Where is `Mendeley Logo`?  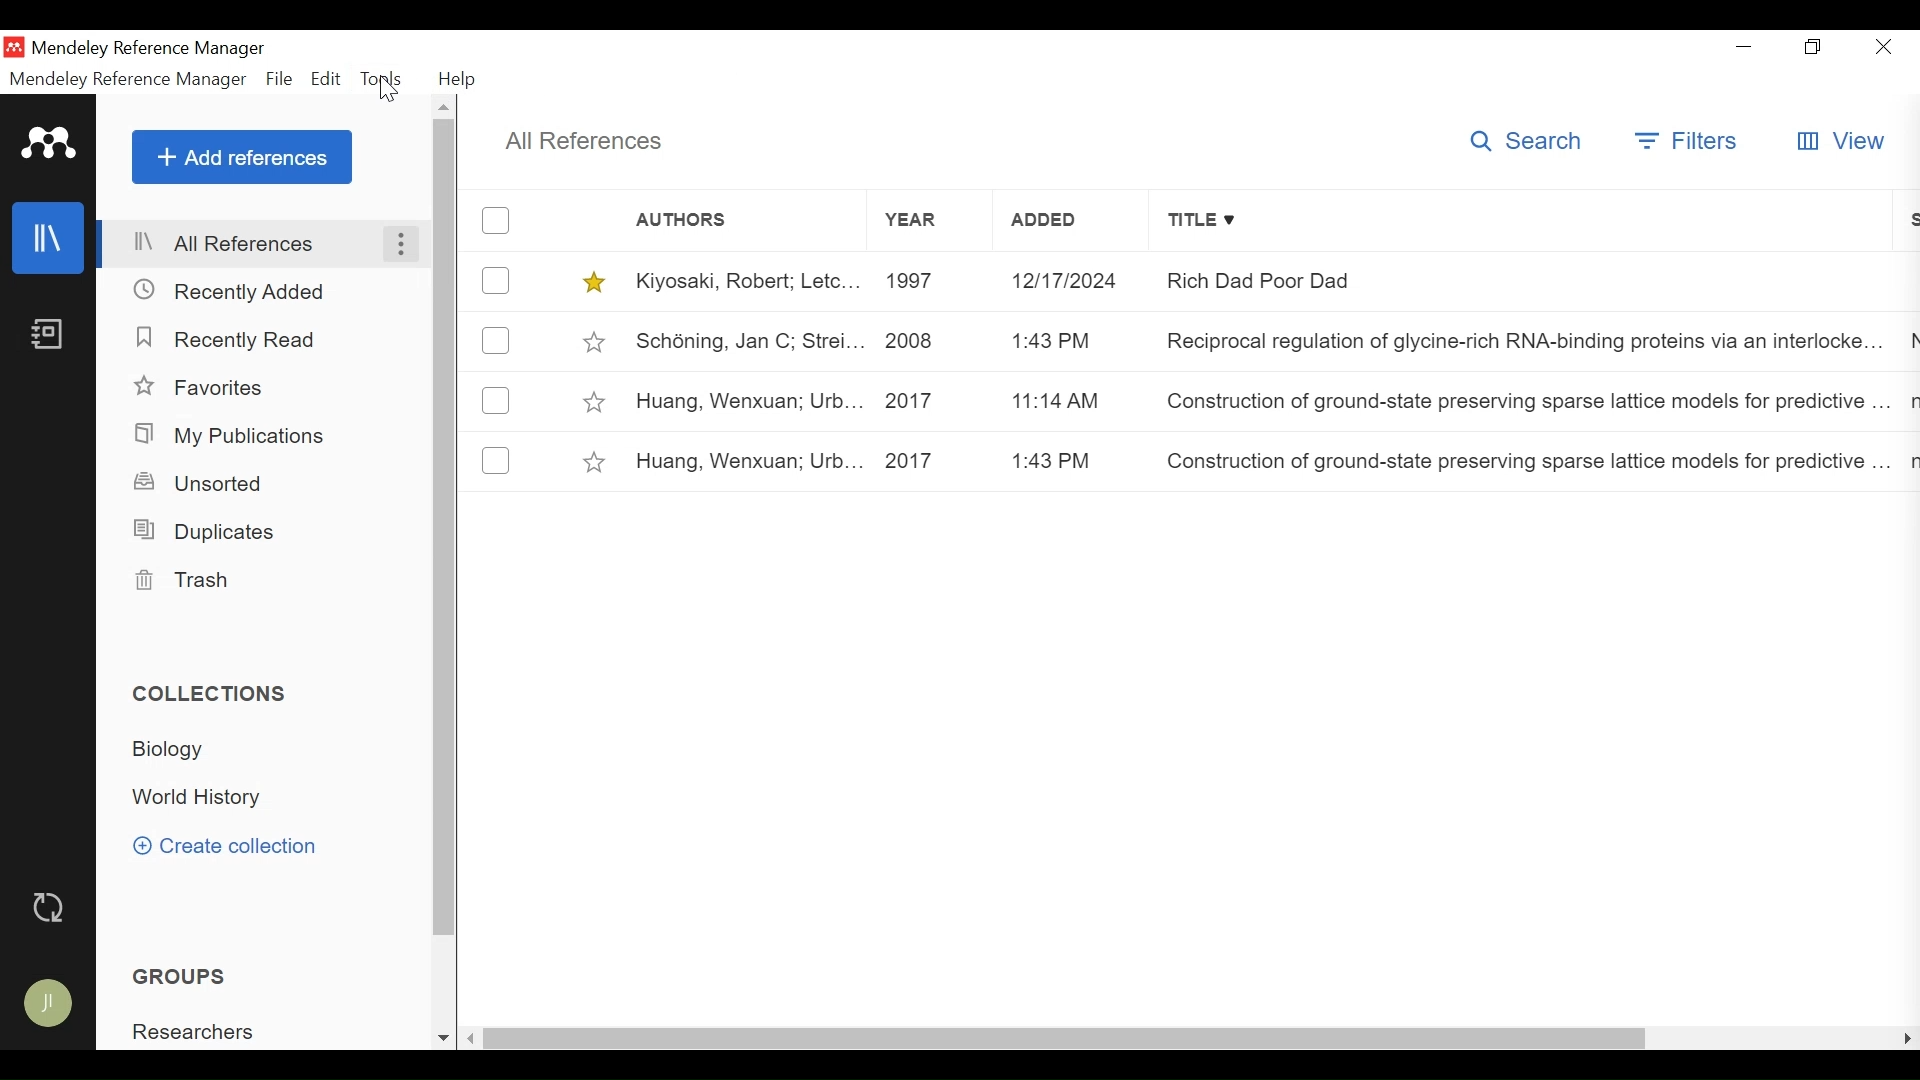
Mendeley Logo is located at coordinates (49, 144).